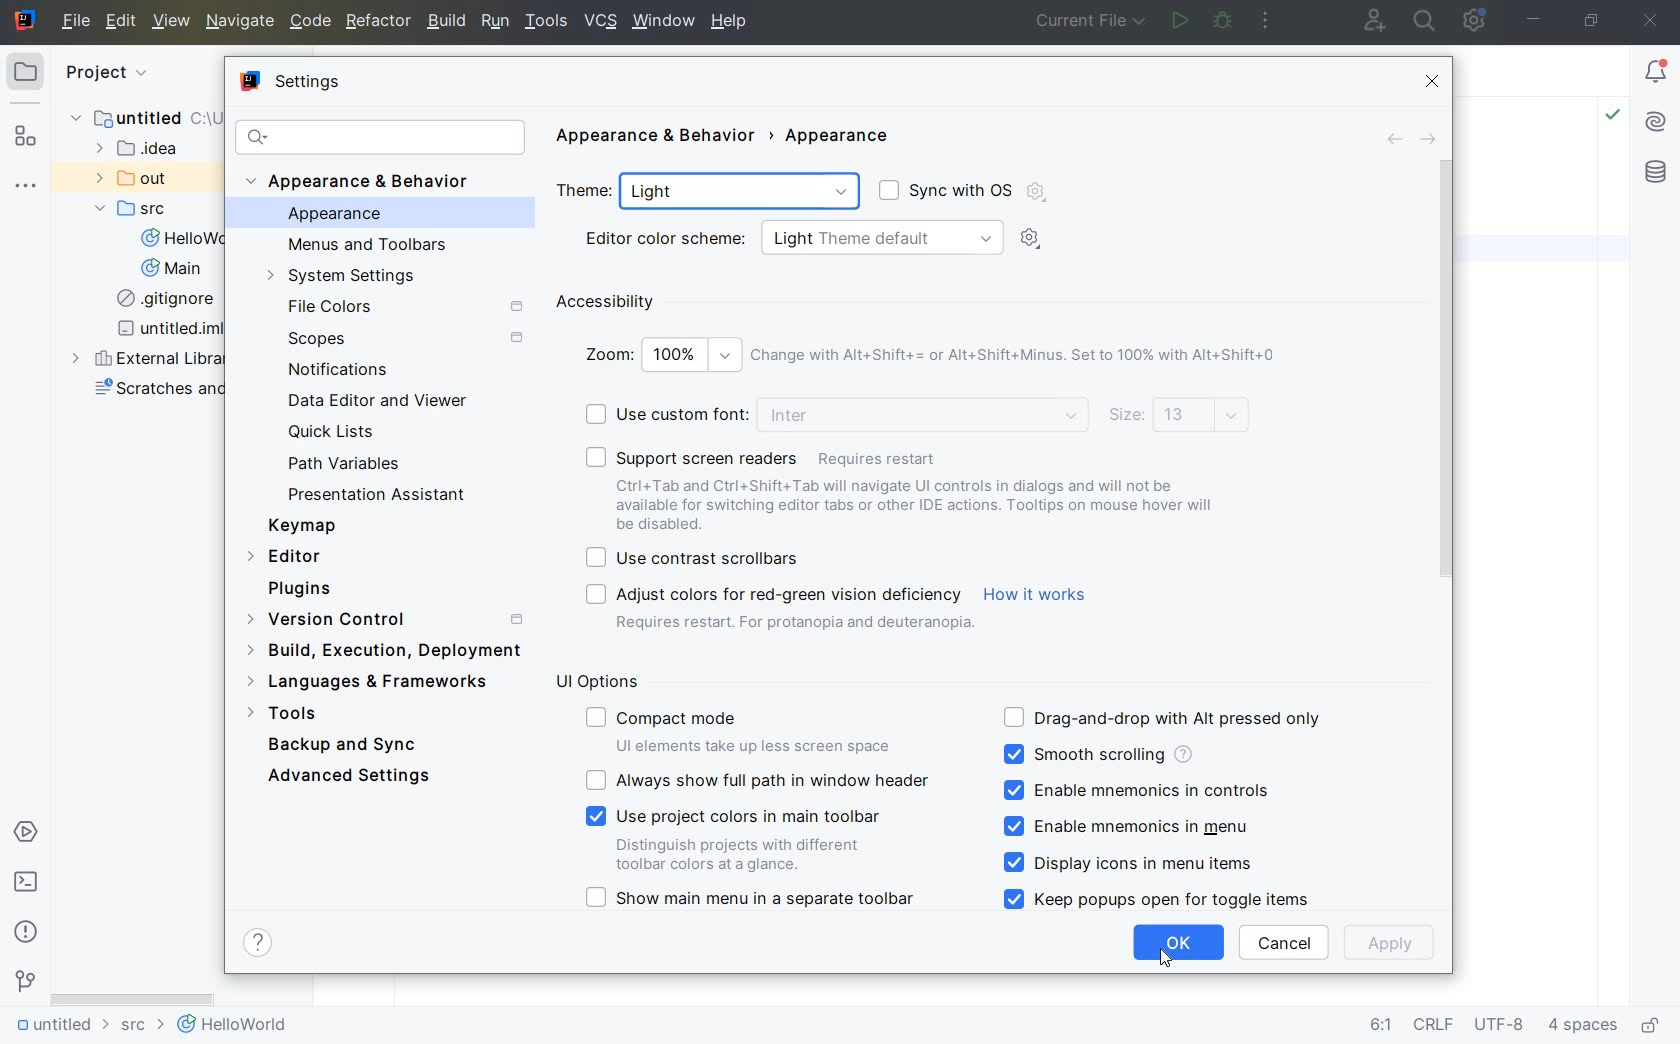  What do you see at coordinates (546, 22) in the screenshot?
I see `TOOLS` at bounding box center [546, 22].